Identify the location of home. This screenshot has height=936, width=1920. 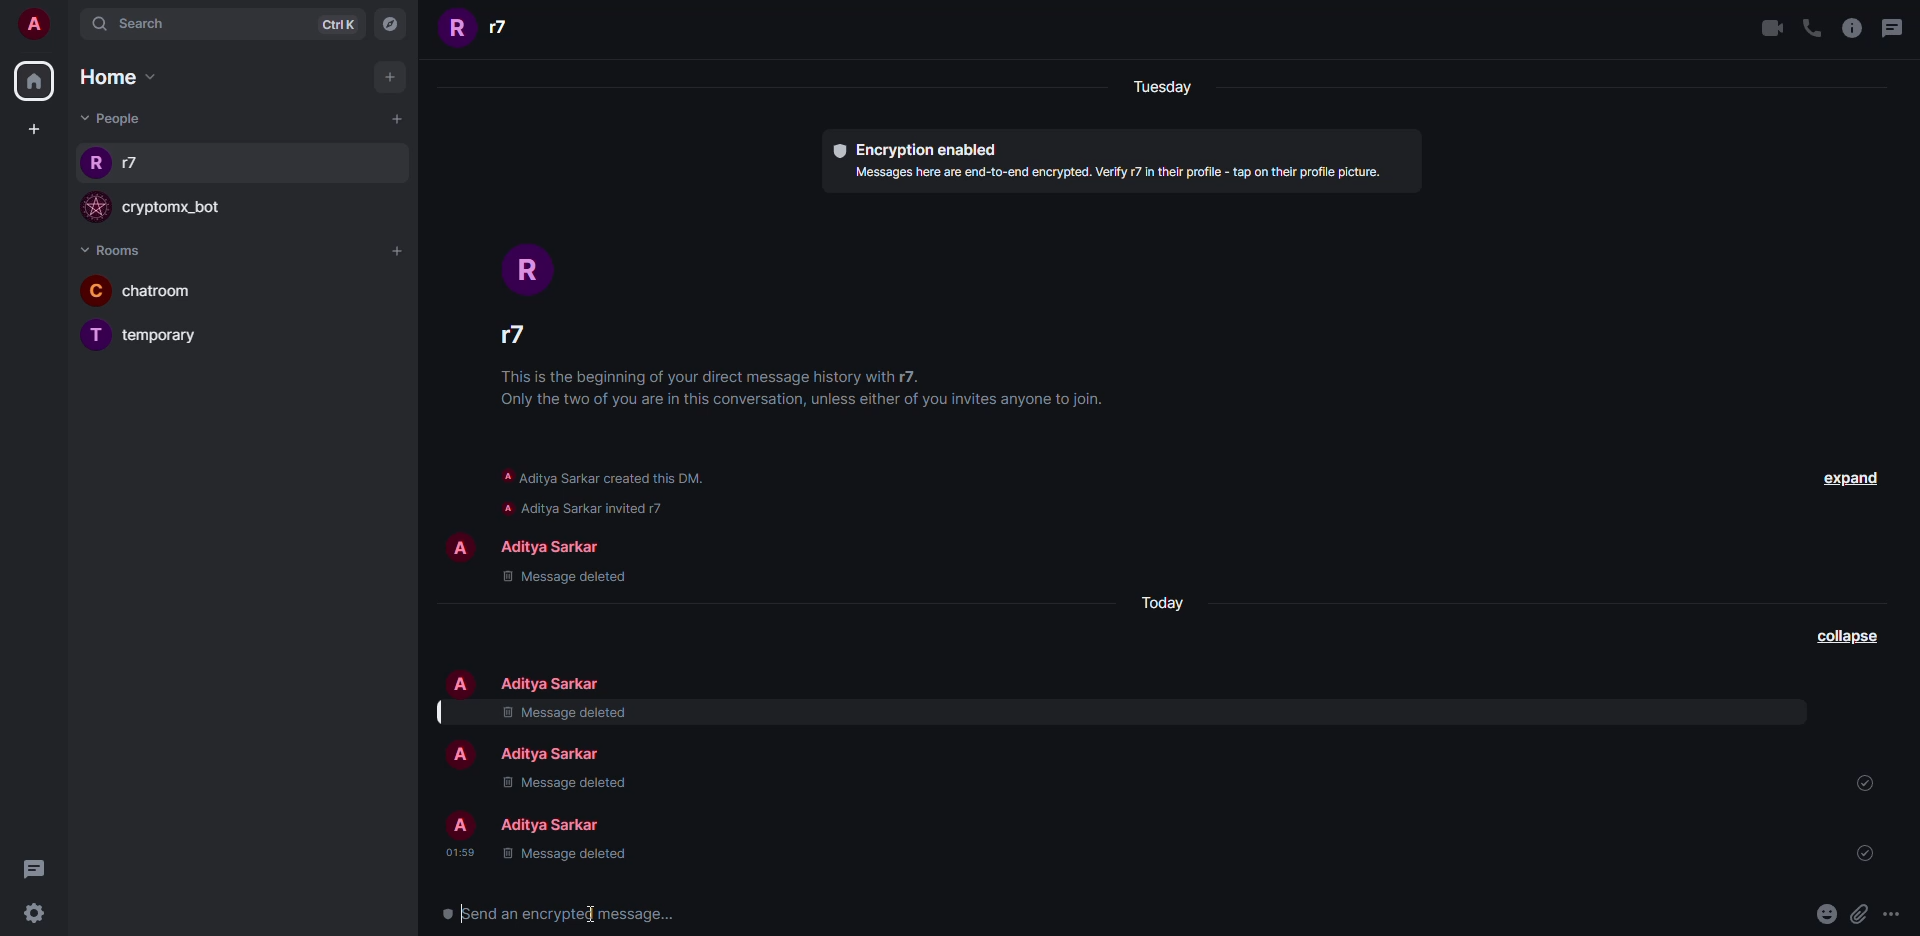
(33, 84).